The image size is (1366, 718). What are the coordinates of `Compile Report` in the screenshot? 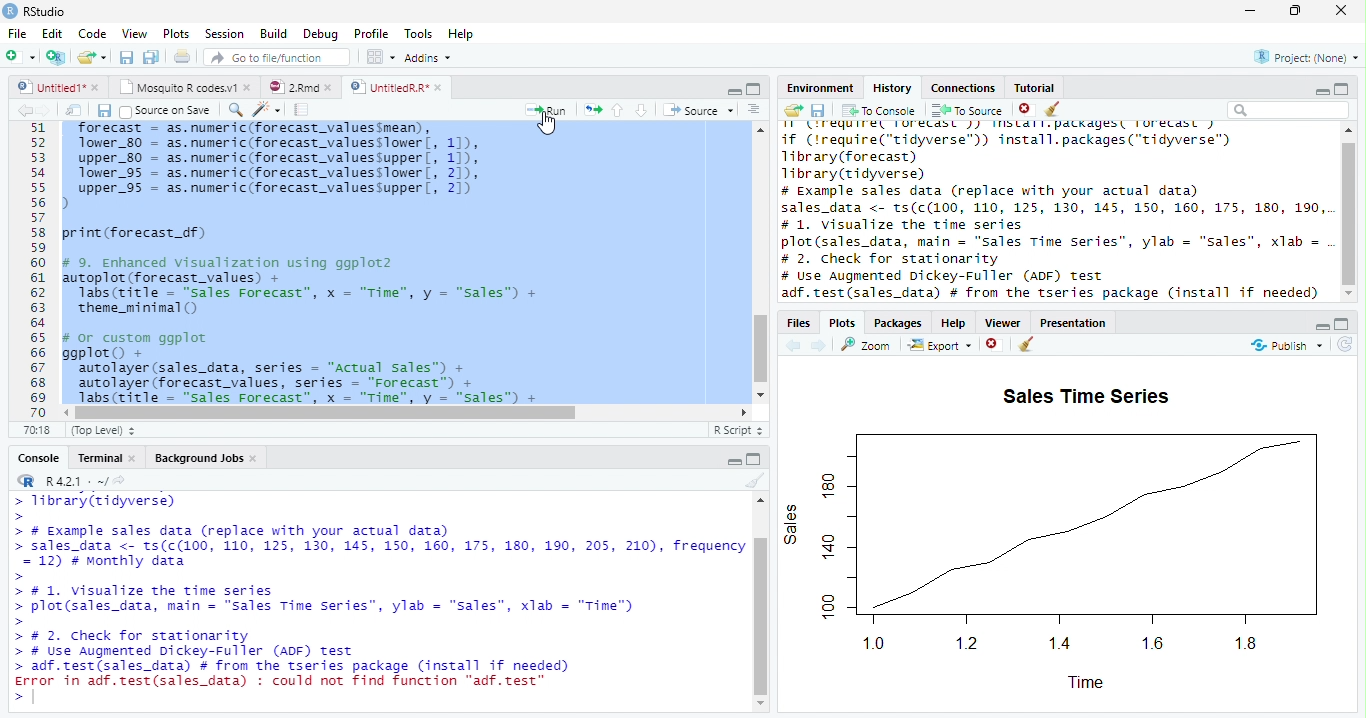 It's located at (303, 109).